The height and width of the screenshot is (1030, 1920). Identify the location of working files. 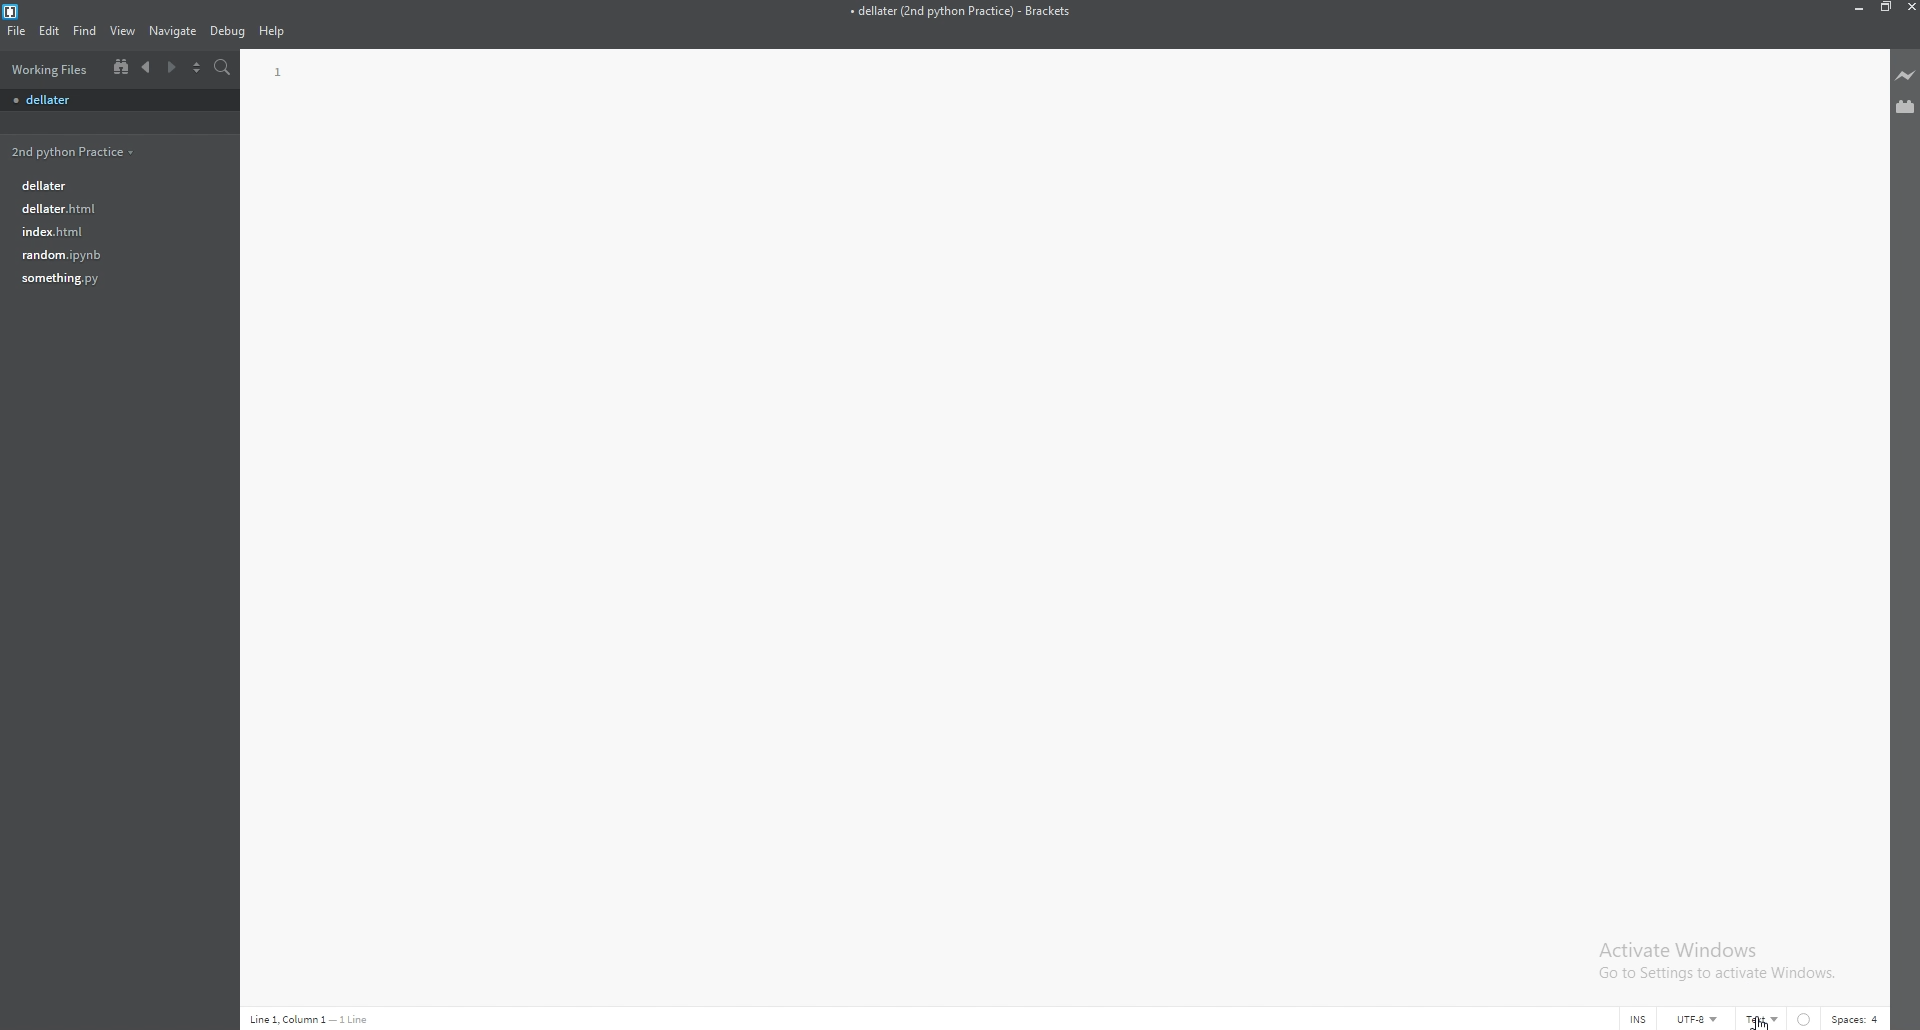
(51, 69).